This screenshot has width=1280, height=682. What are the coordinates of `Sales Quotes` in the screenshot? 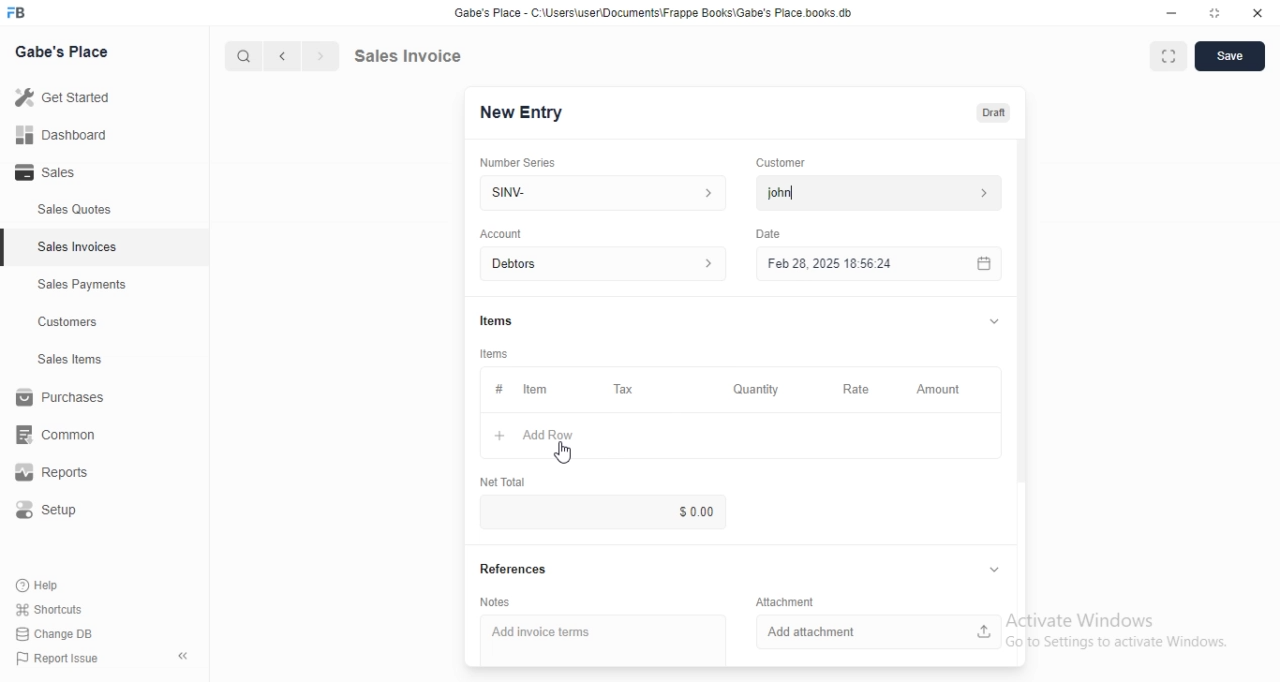 It's located at (64, 210).